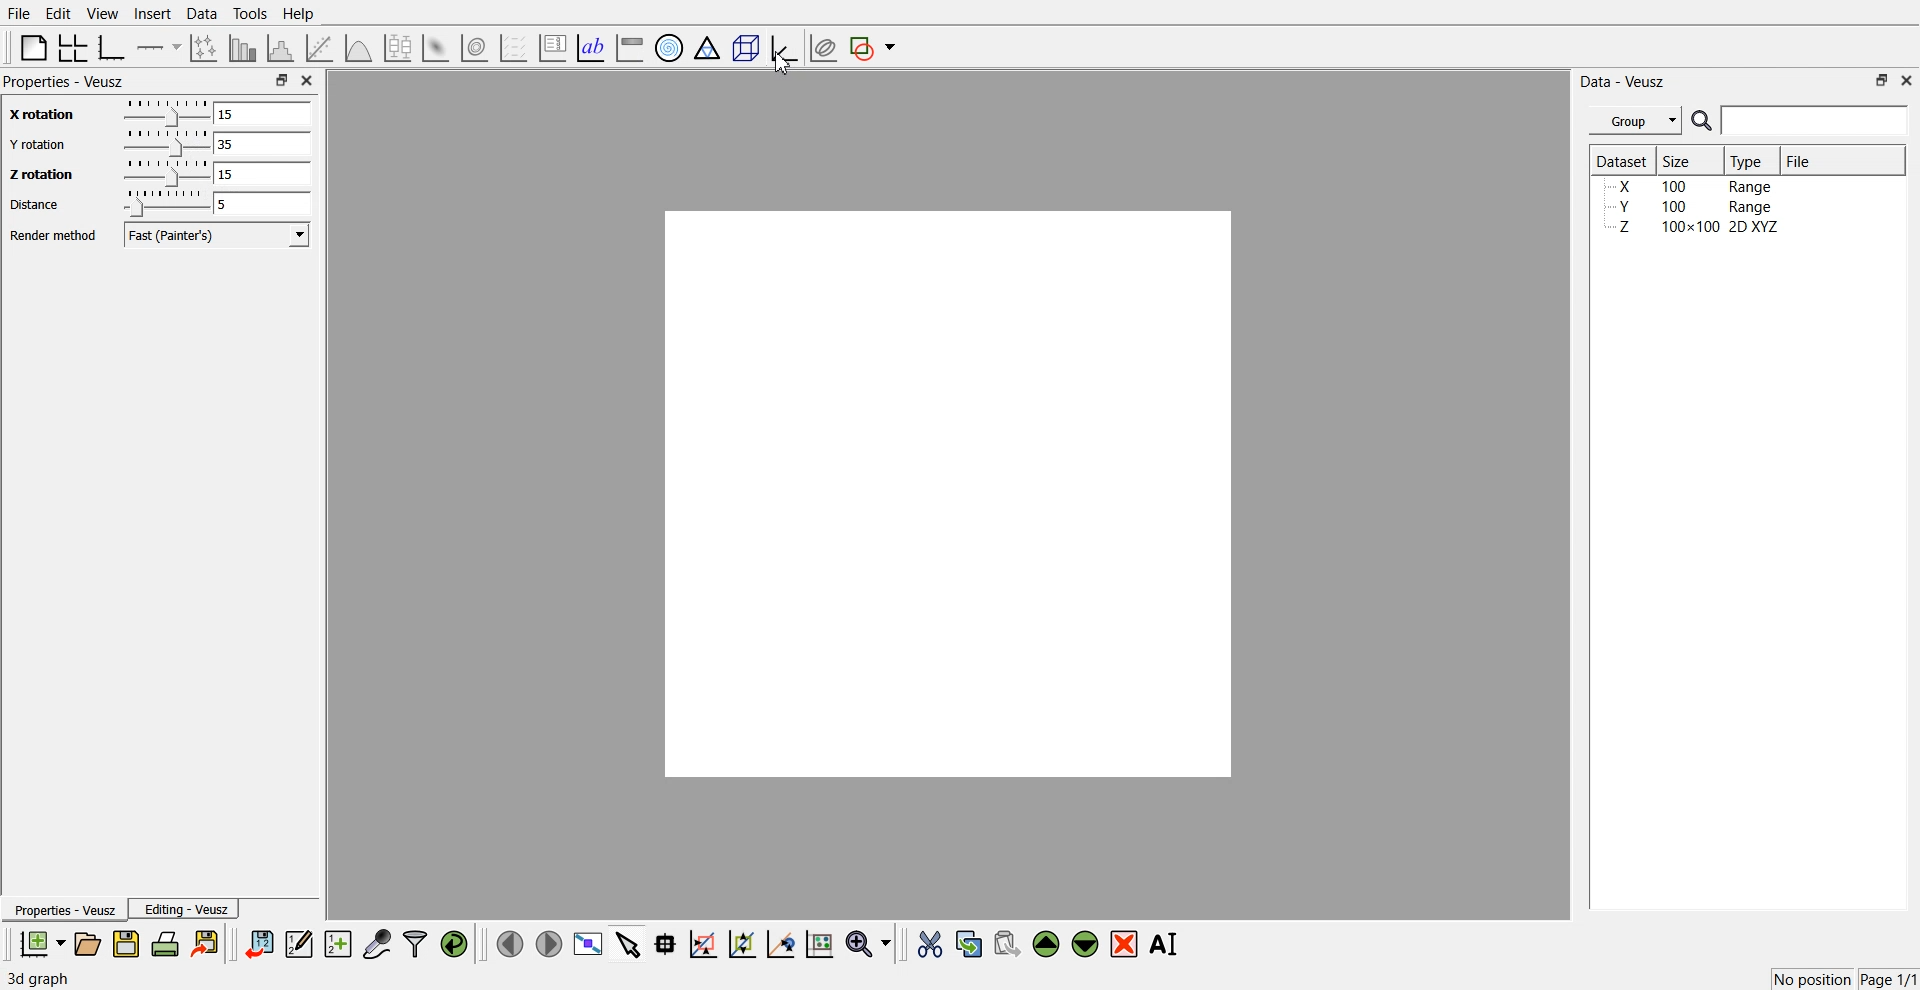  I want to click on Plot box plots, so click(398, 48).